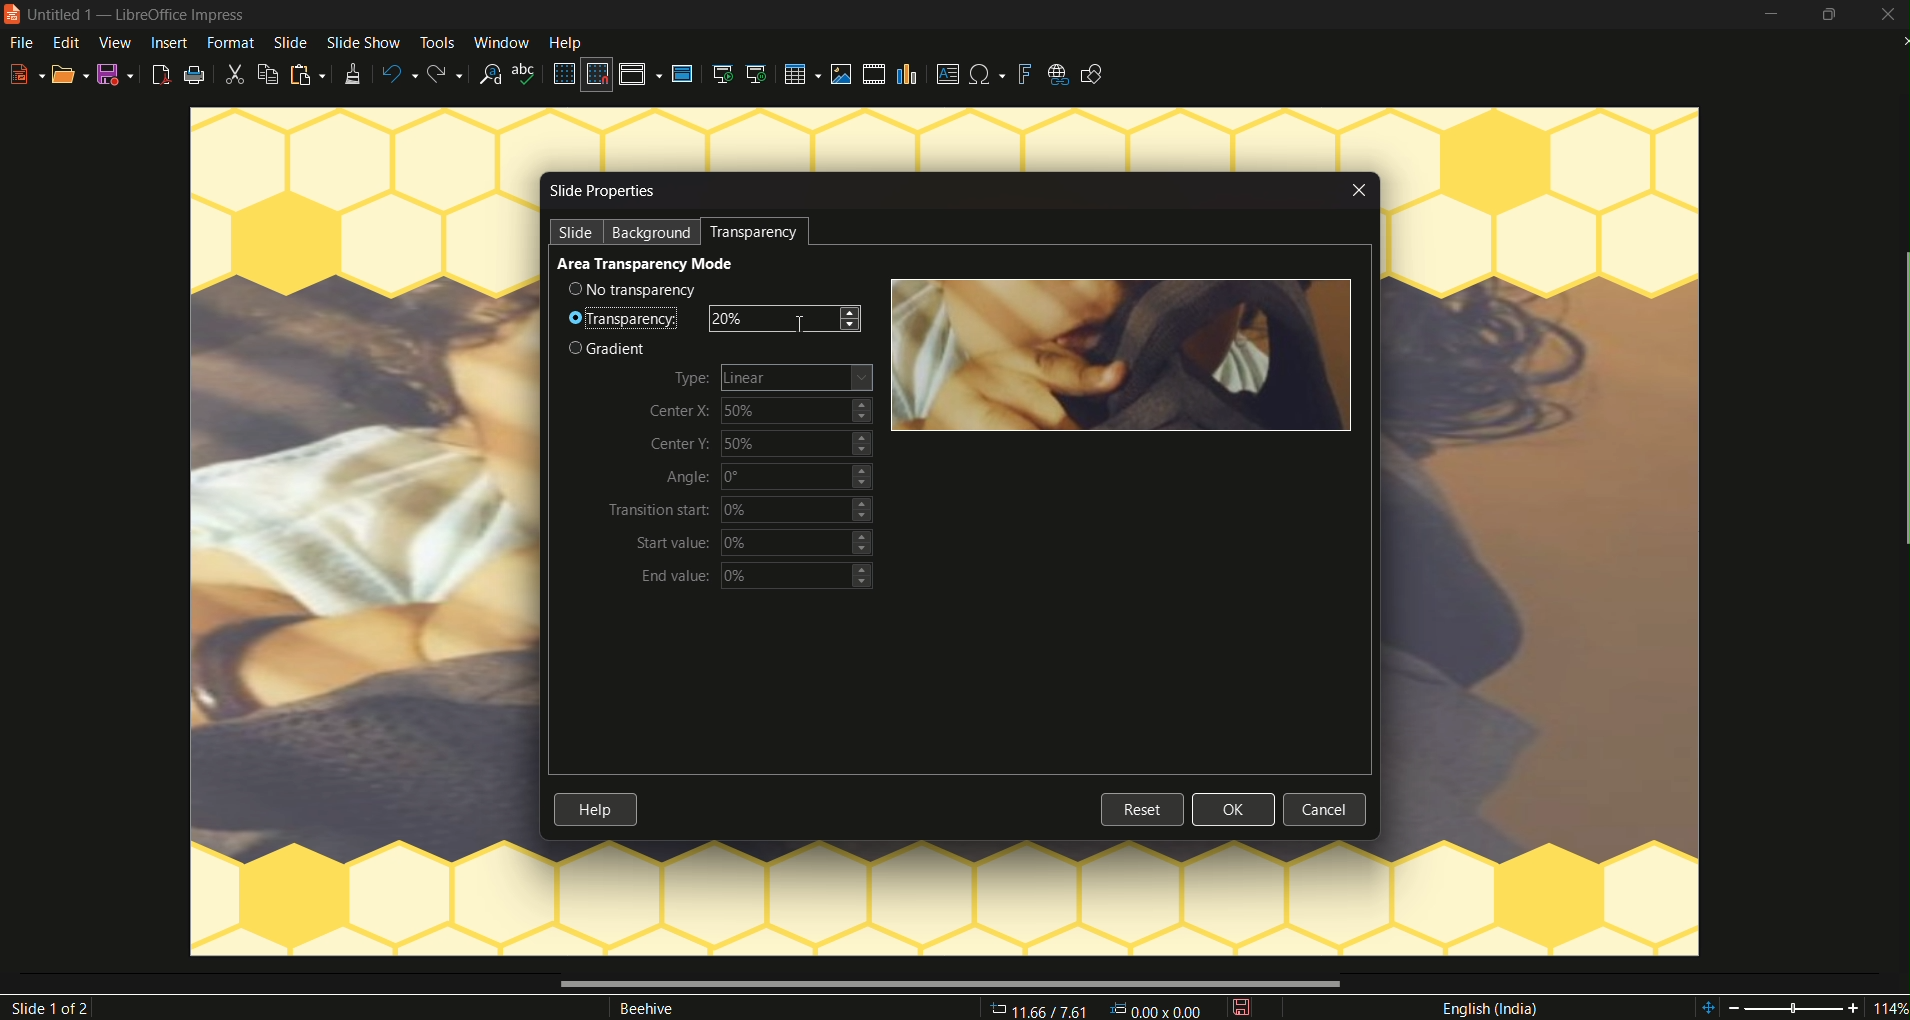 The height and width of the screenshot is (1020, 1910). Describe the element at coordinates (638, 289) in the screenshot. I see `no transparency` at that location.